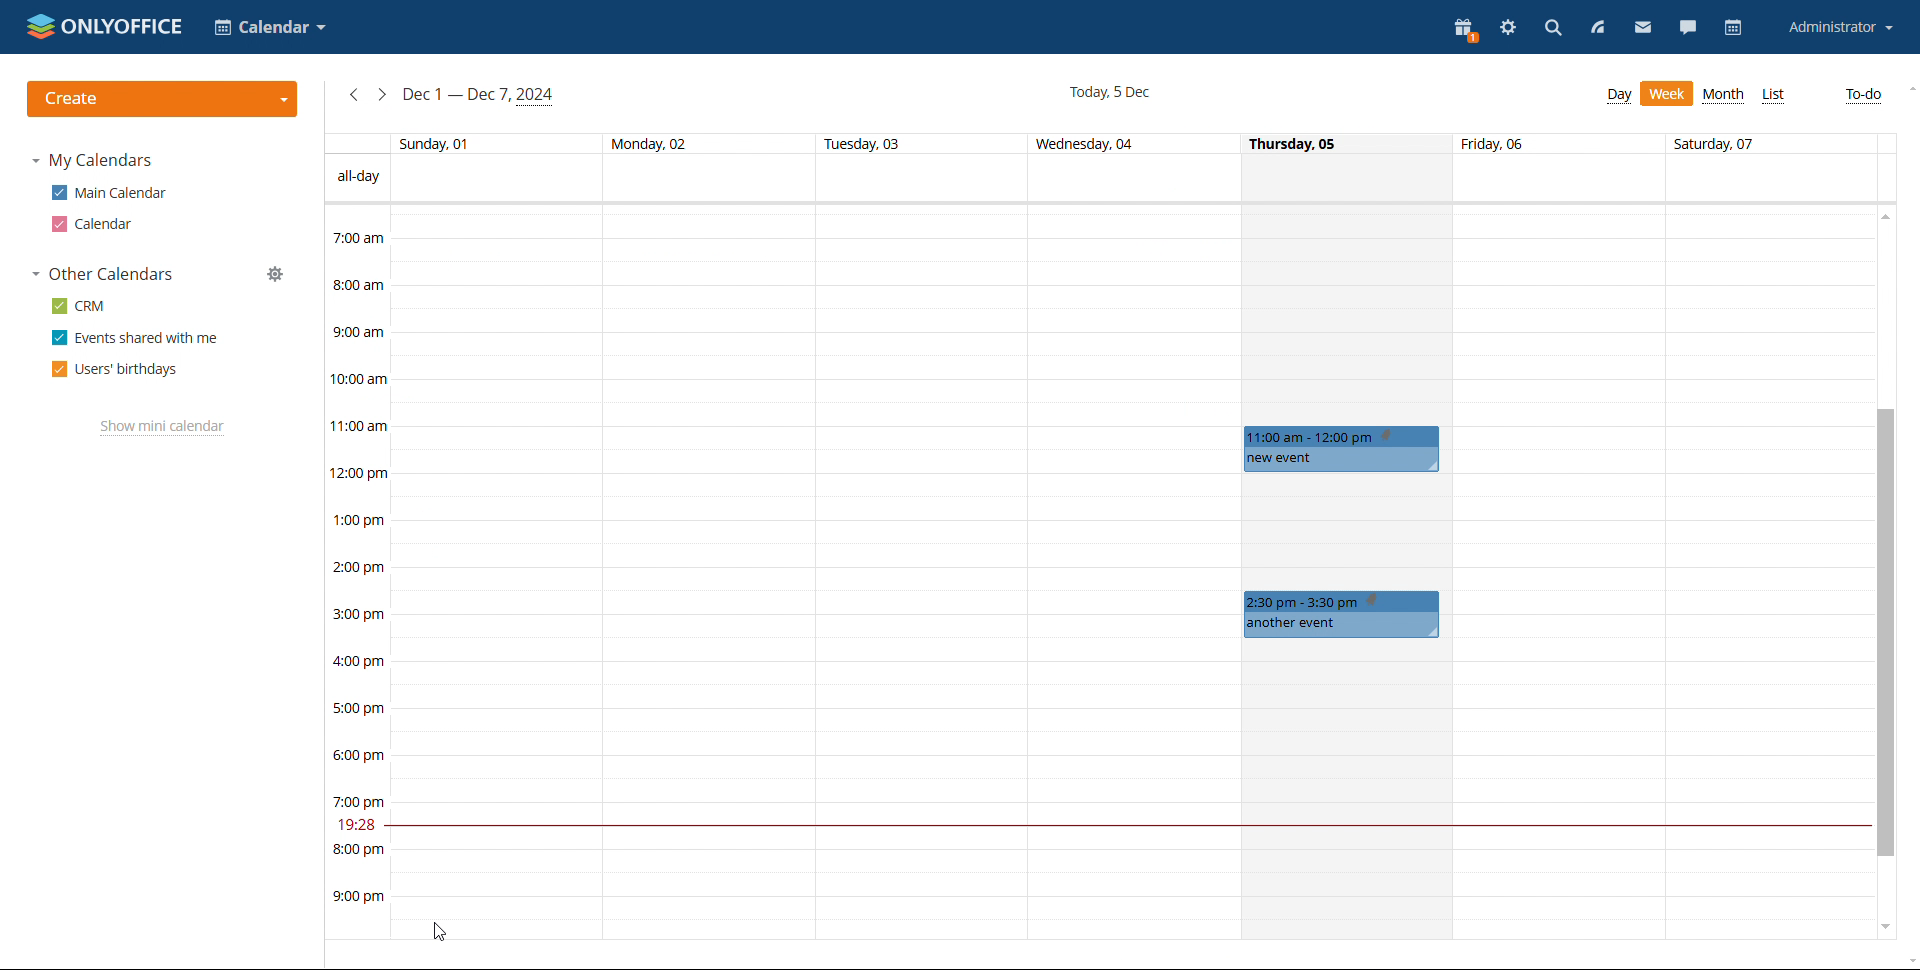 This screenshot has height=970, width=1920. Describe the element at coordinates (1343, 627) in the screenshot. I see `another event` at that location.